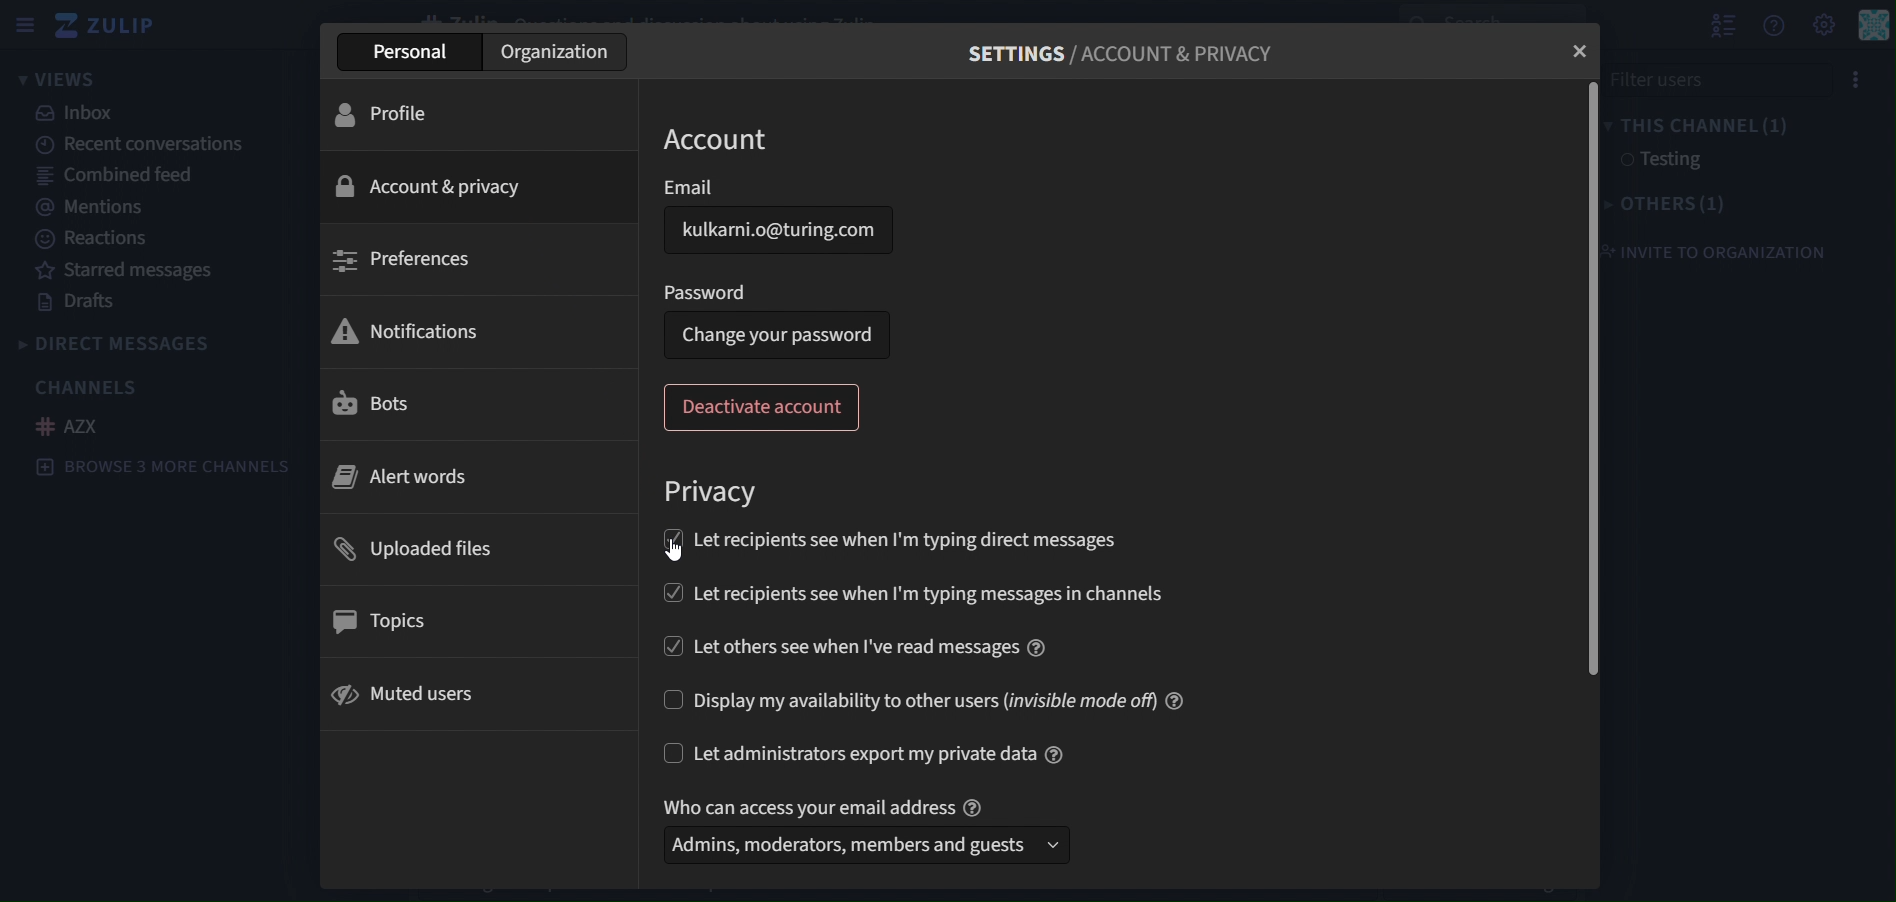 Image resolution: width=1896 pixels, height=902 pixels. I want to click on testing, so click(1691, 162).